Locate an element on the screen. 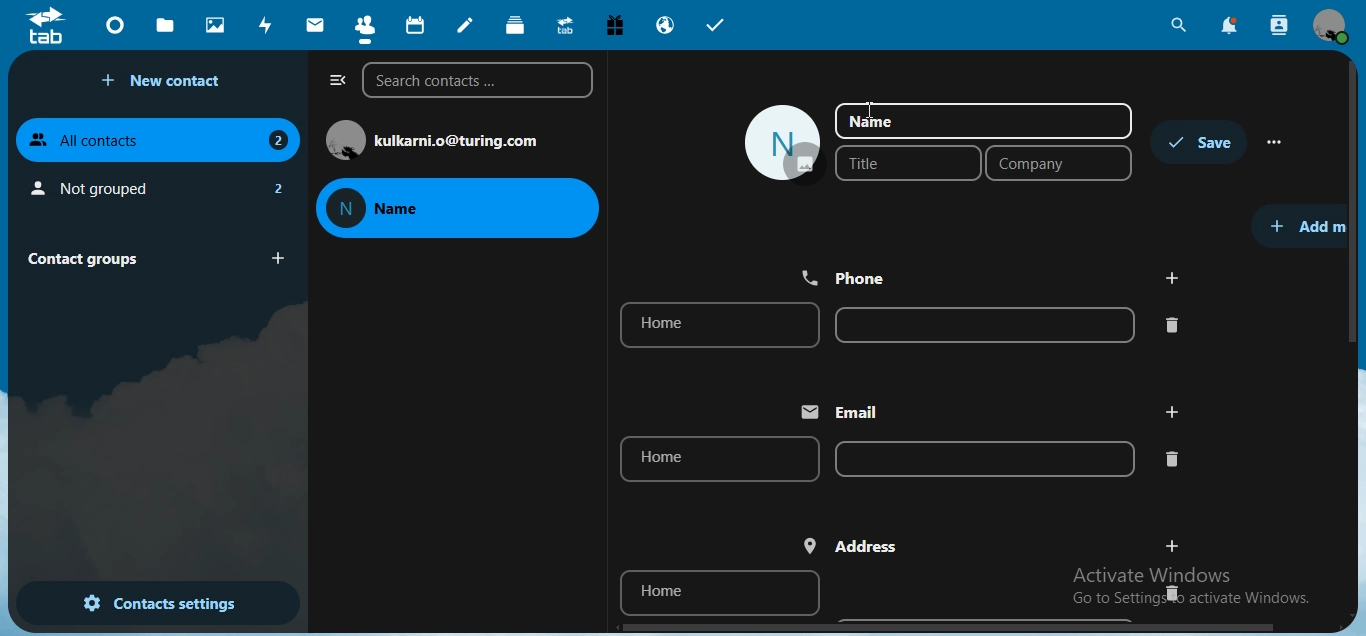 The width and height of the screenshot is (1366, 636). delete is located at coordinates (1169, 592).